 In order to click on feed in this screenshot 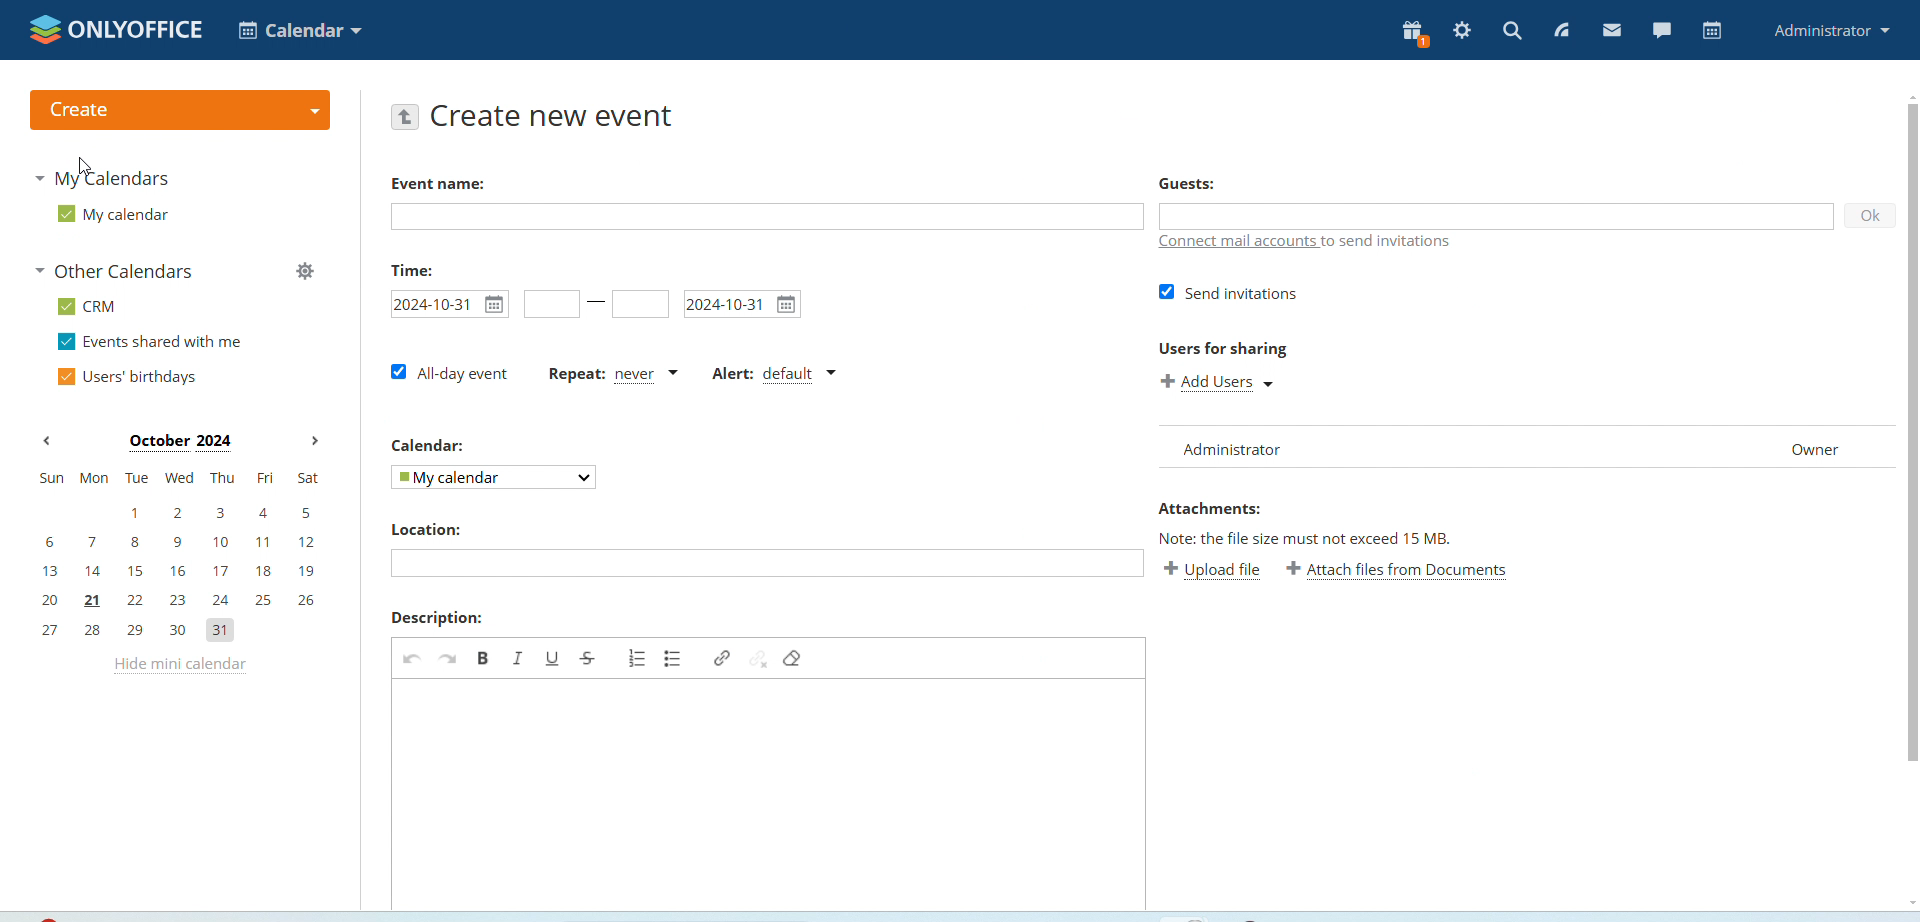, I will do `click(1560, 32)`.